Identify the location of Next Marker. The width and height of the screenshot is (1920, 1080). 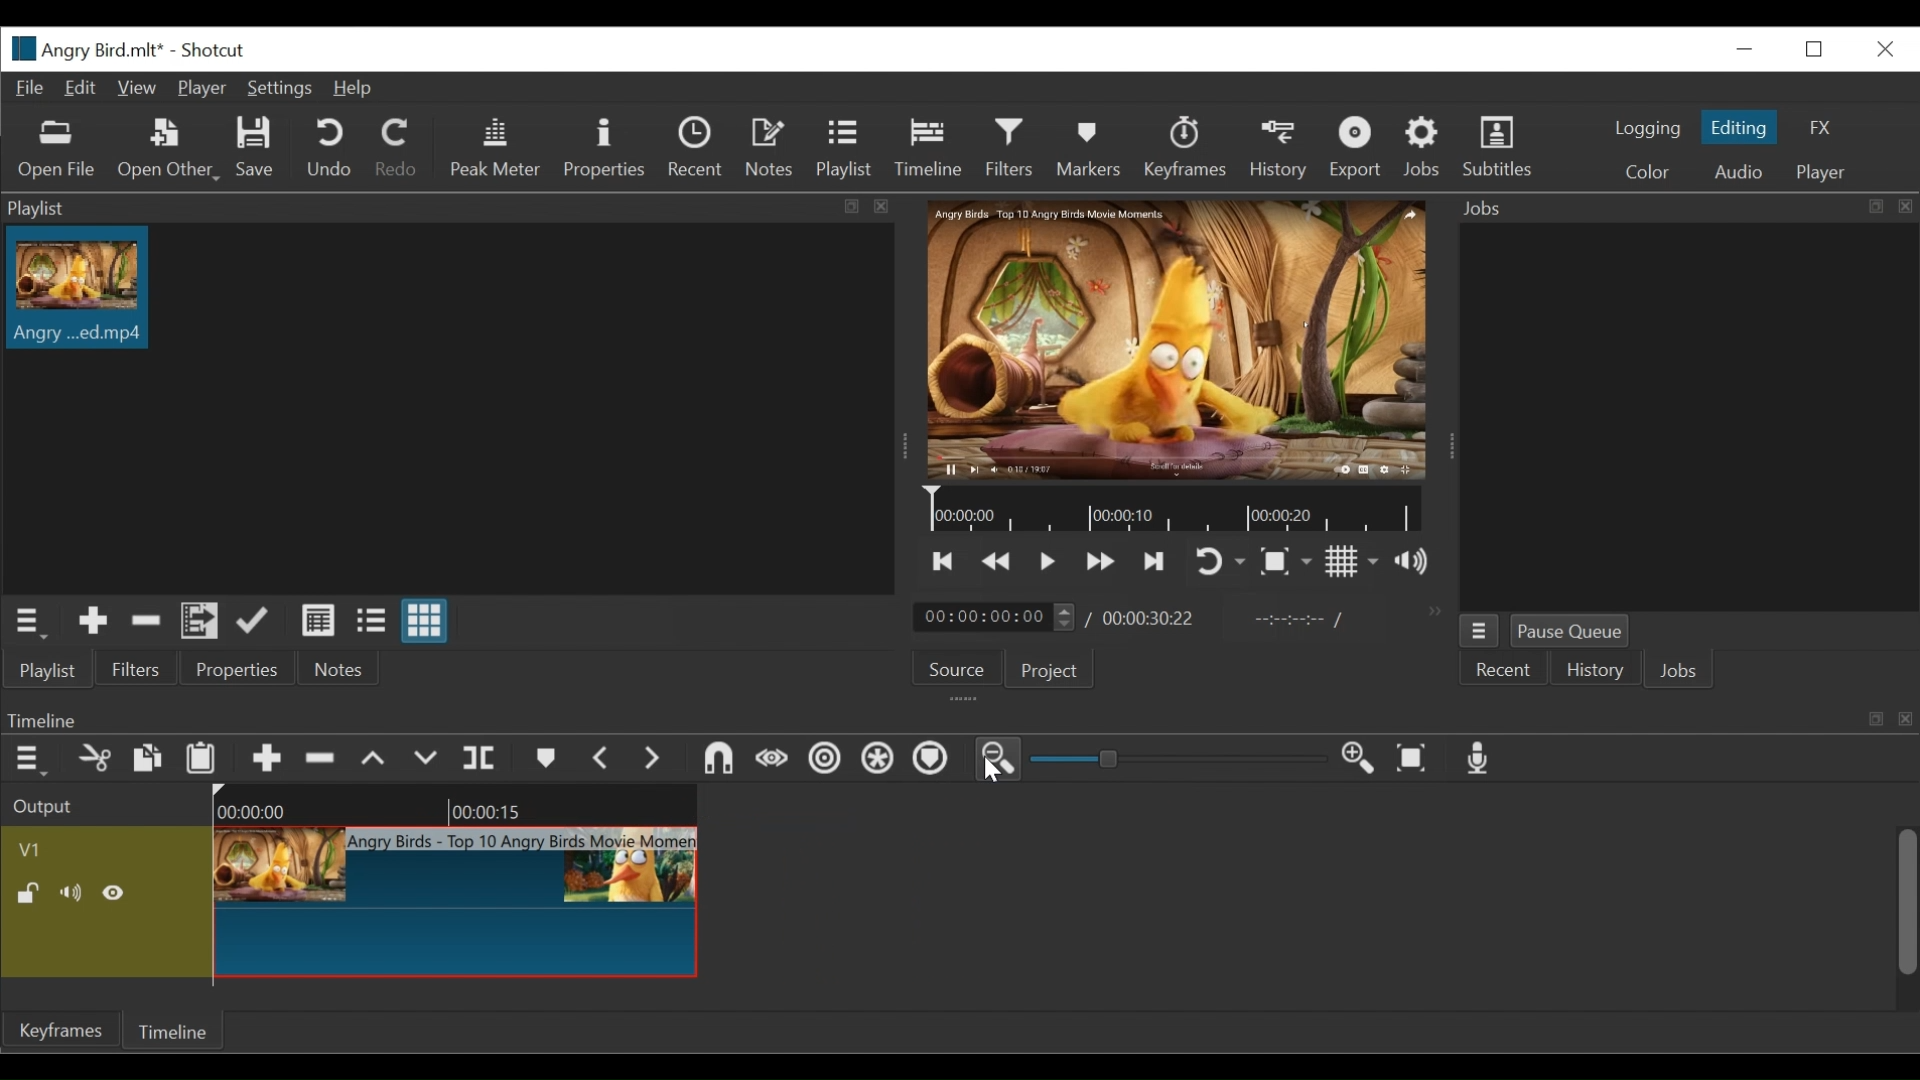
(655, 759).